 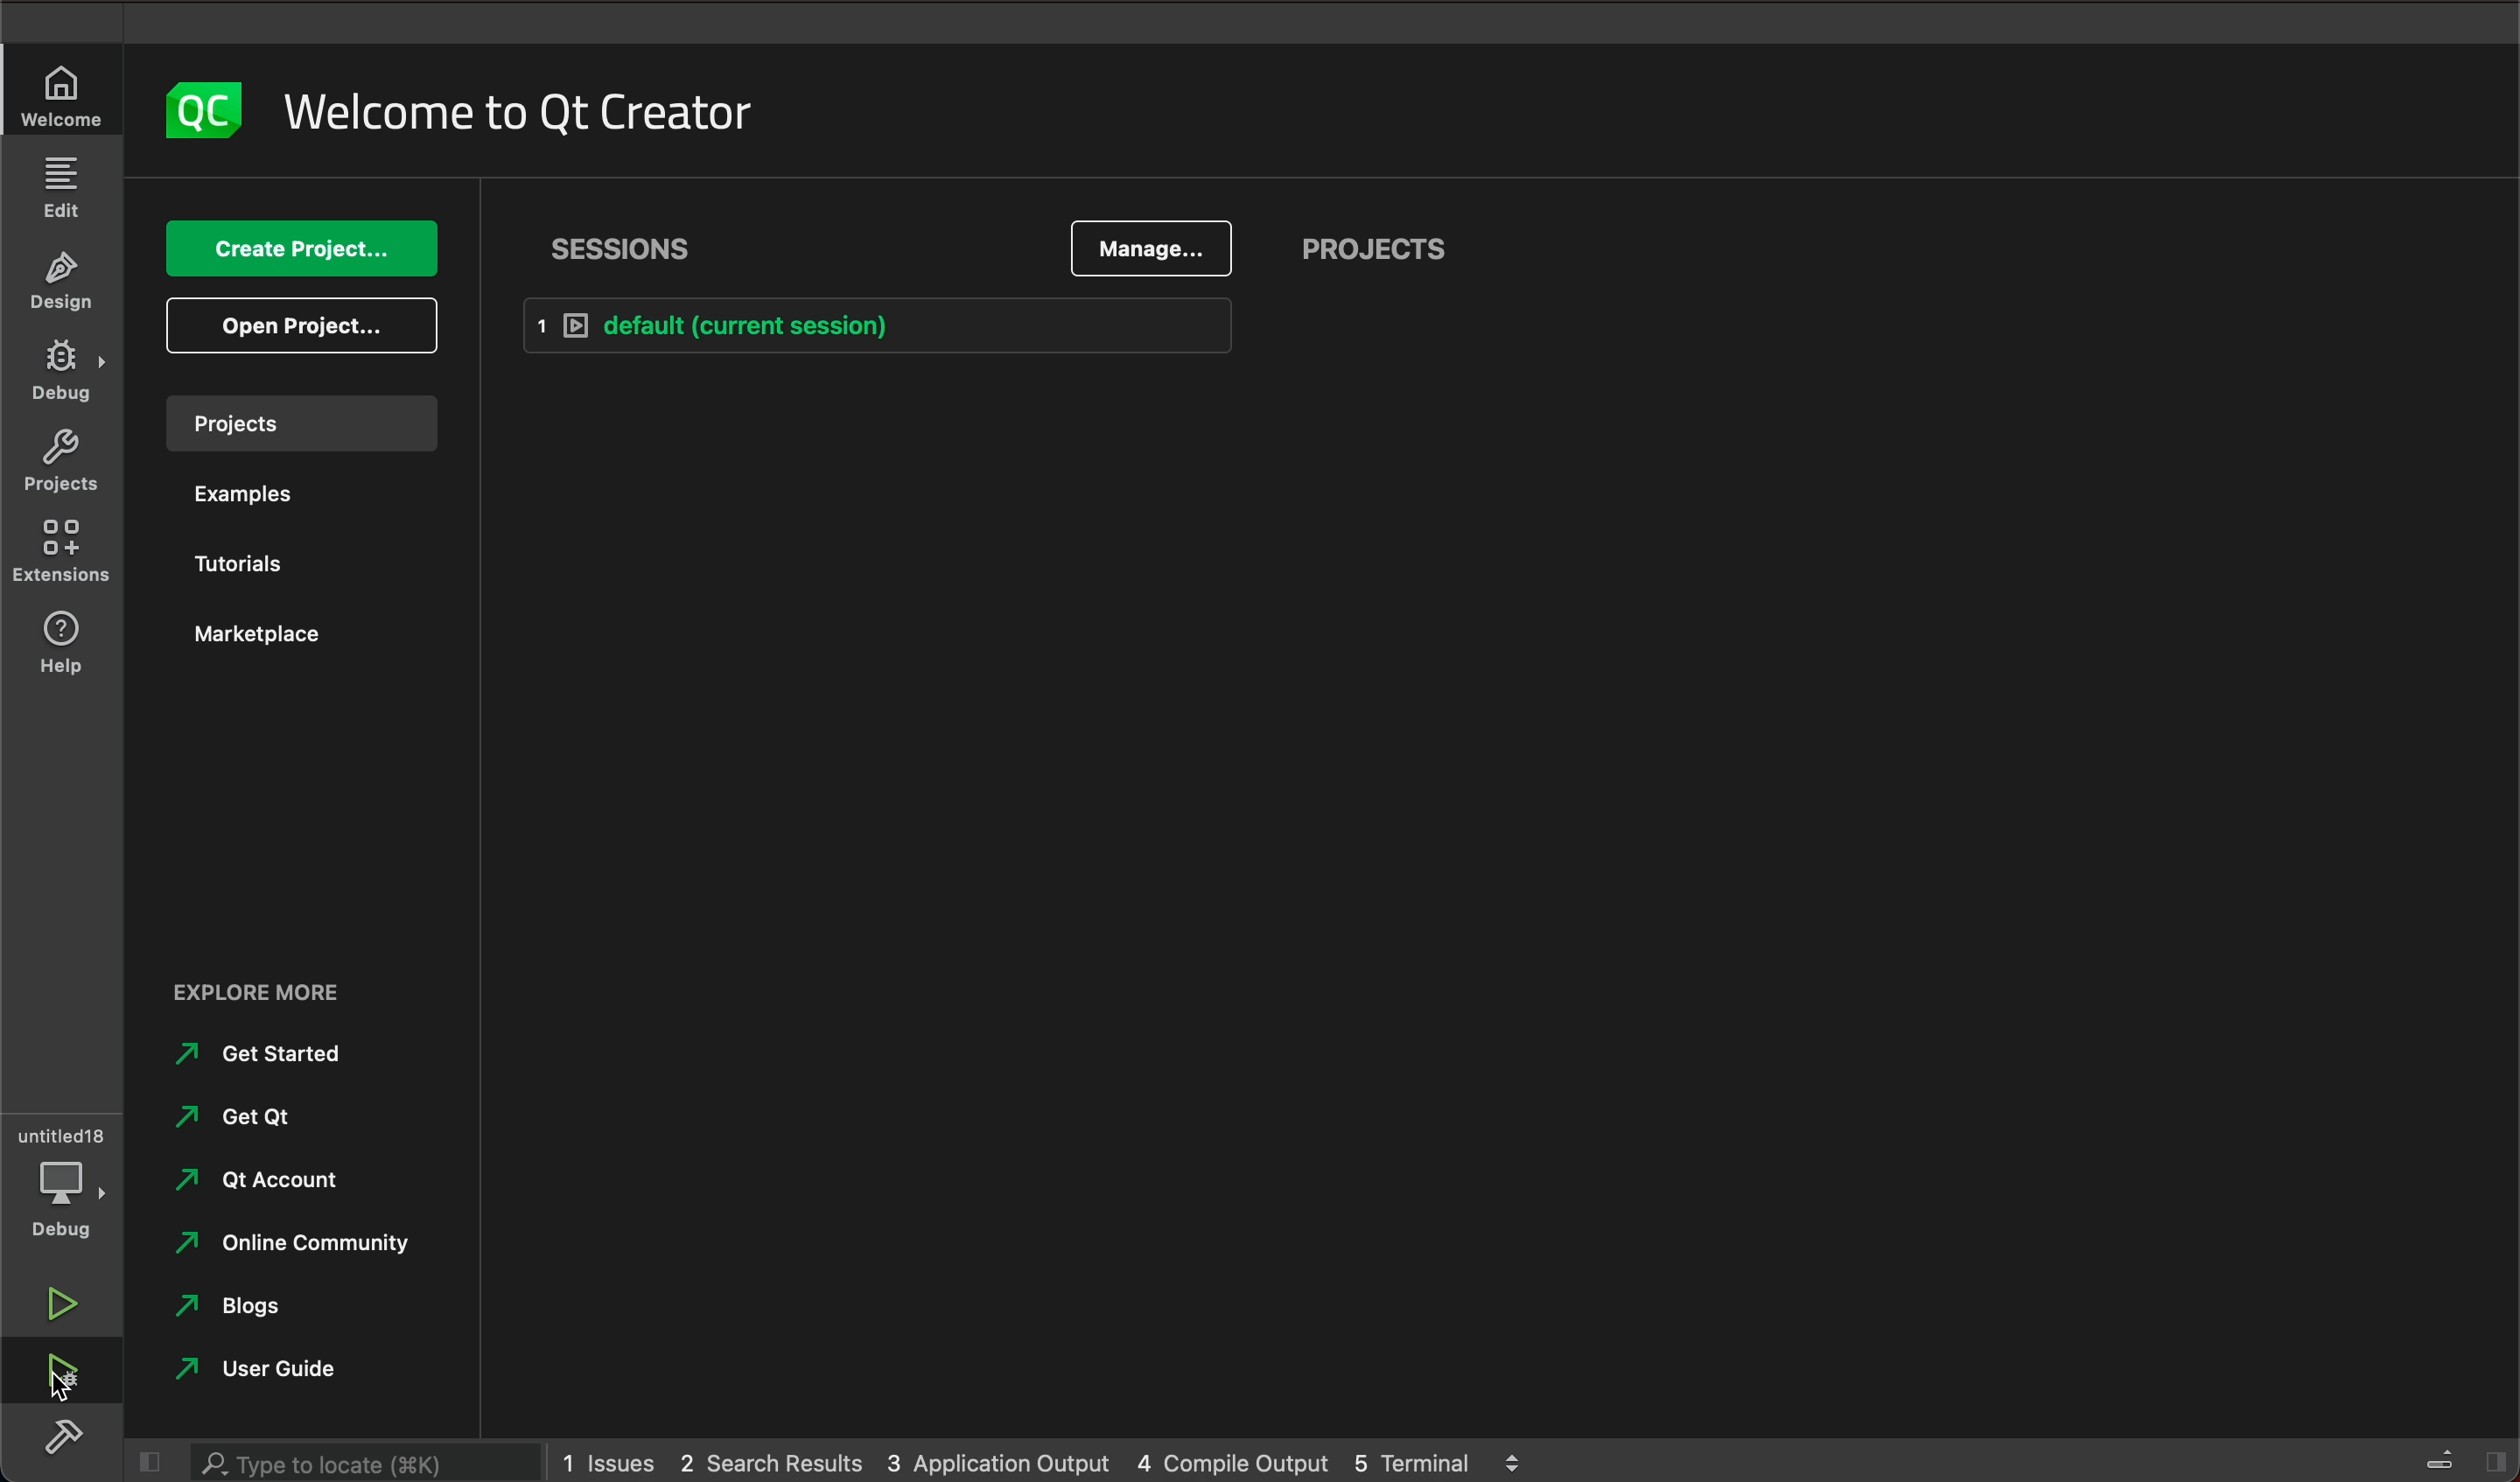 What do you see at coordinates (74, 1387) in the screenshot?
I see `cursor` at bounding box center [74, 1387].